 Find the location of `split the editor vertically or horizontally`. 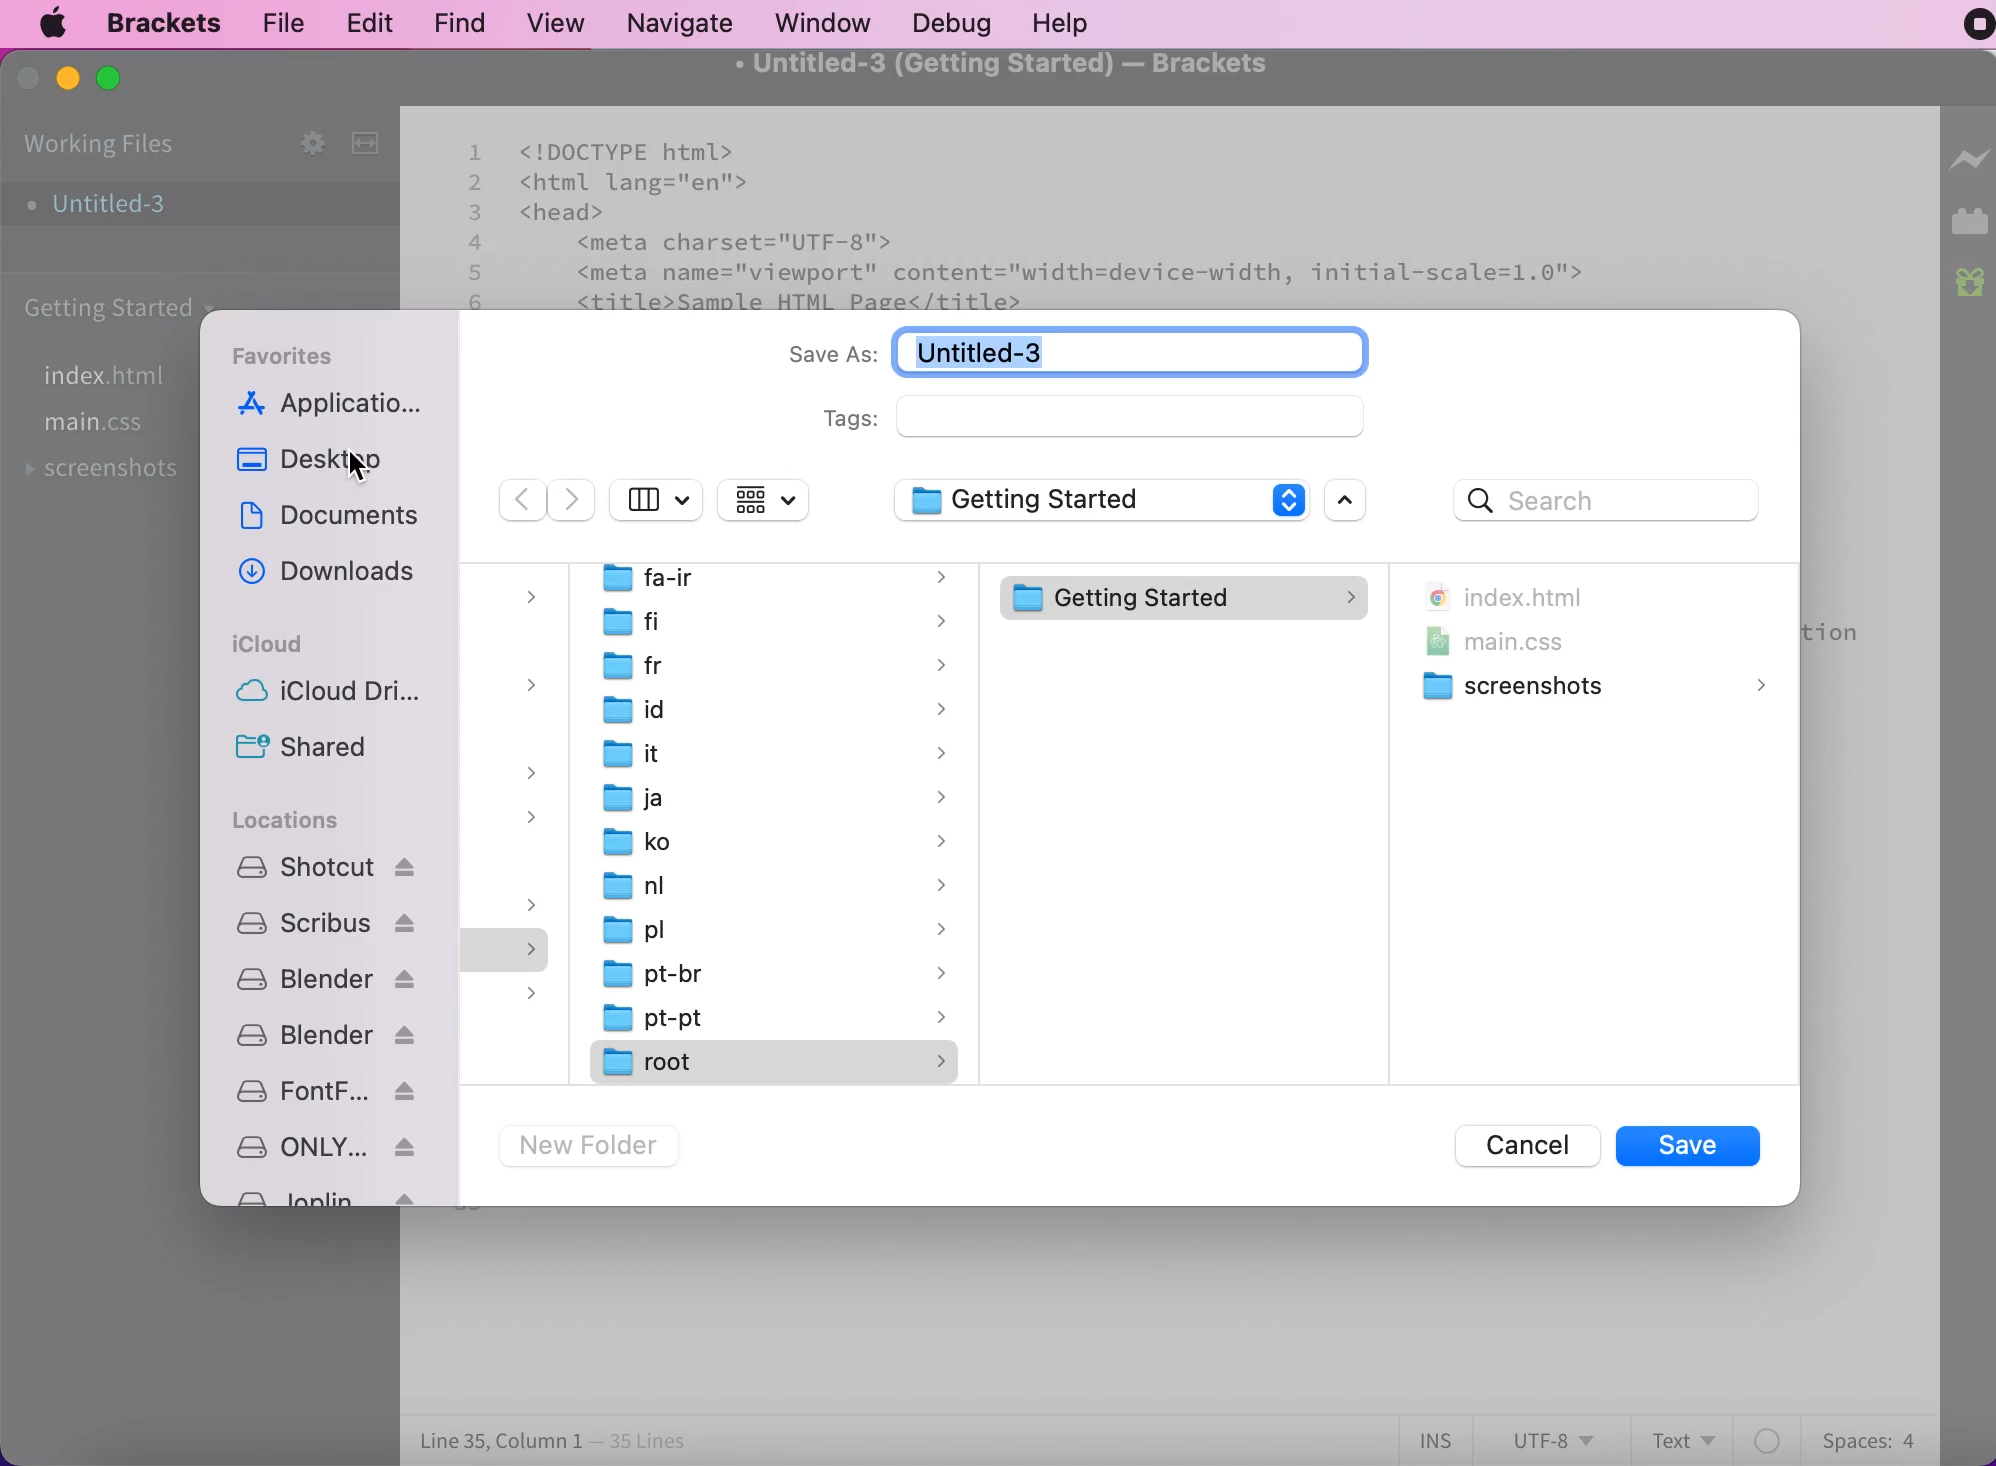

split the editor vertically or horizontally is located at coordinates (364, 143).